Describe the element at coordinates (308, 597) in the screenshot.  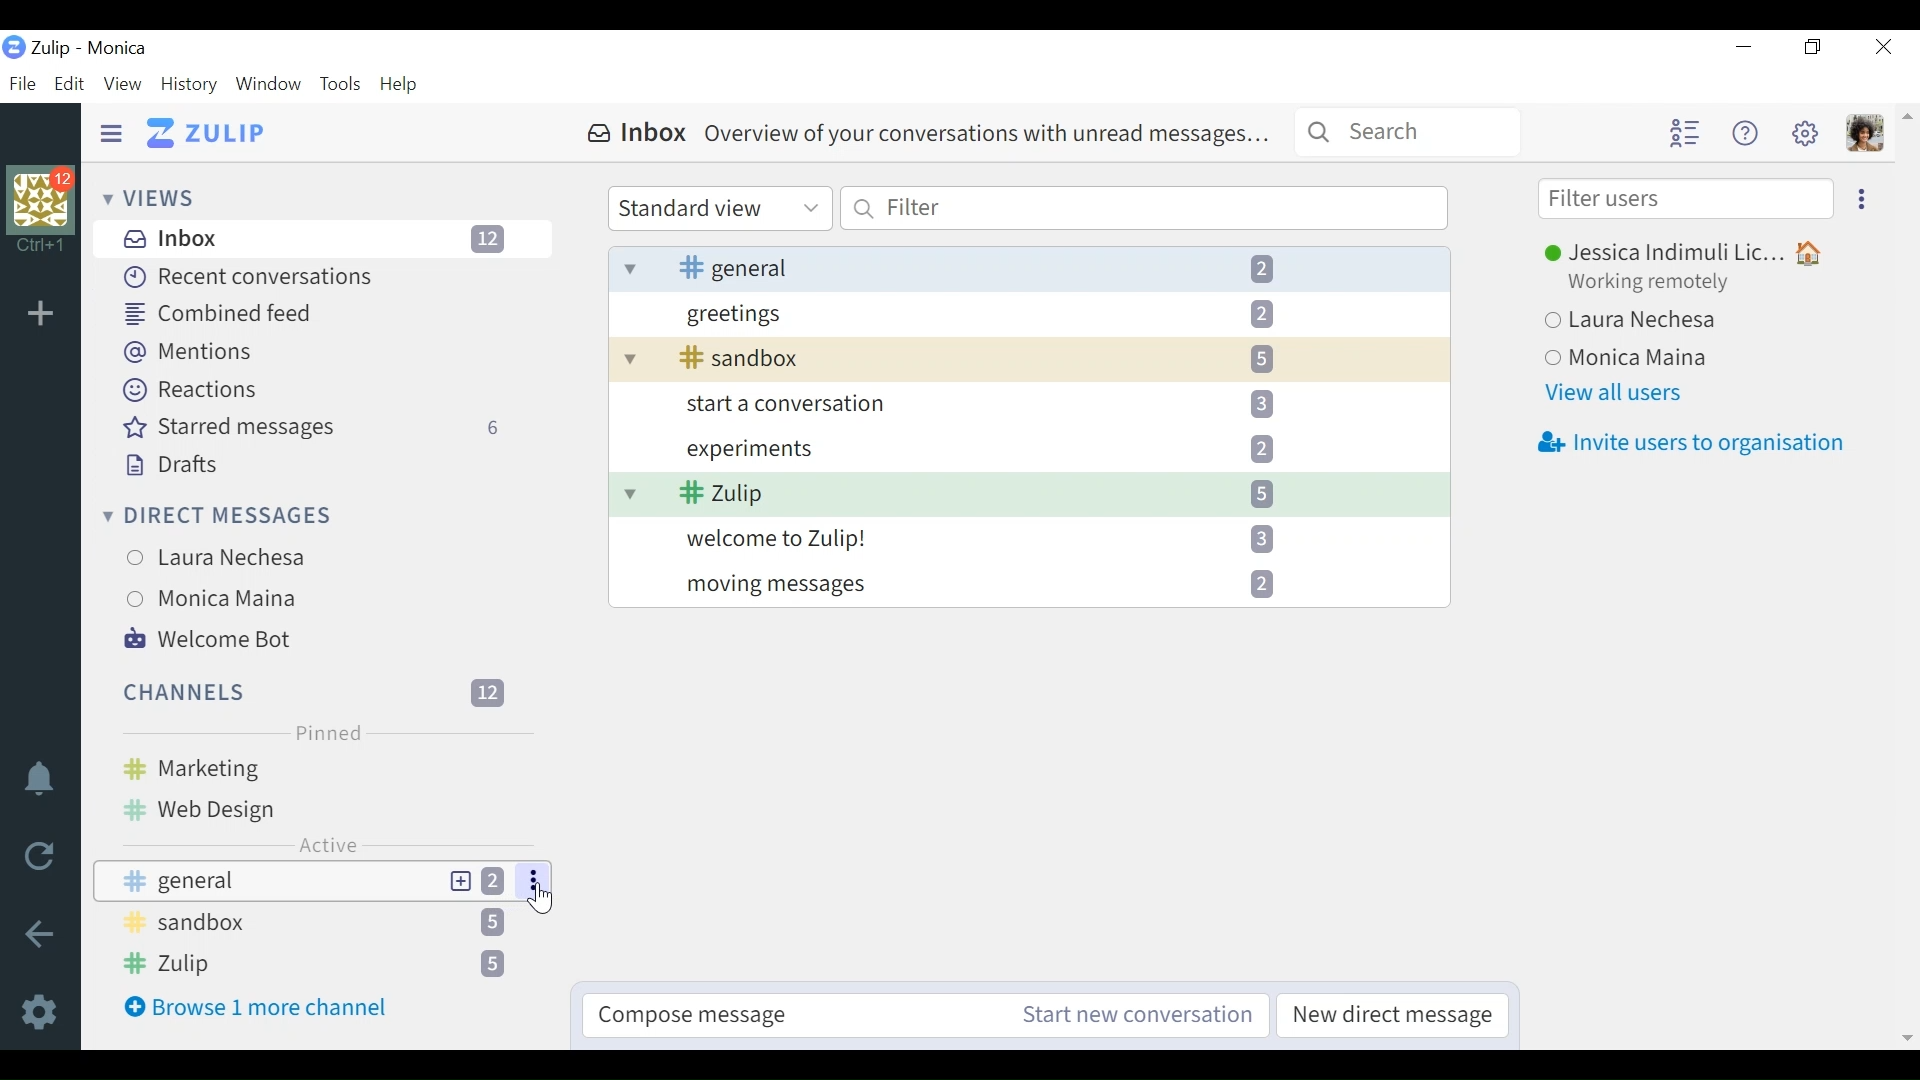
I see `Monica Maina` at that location.